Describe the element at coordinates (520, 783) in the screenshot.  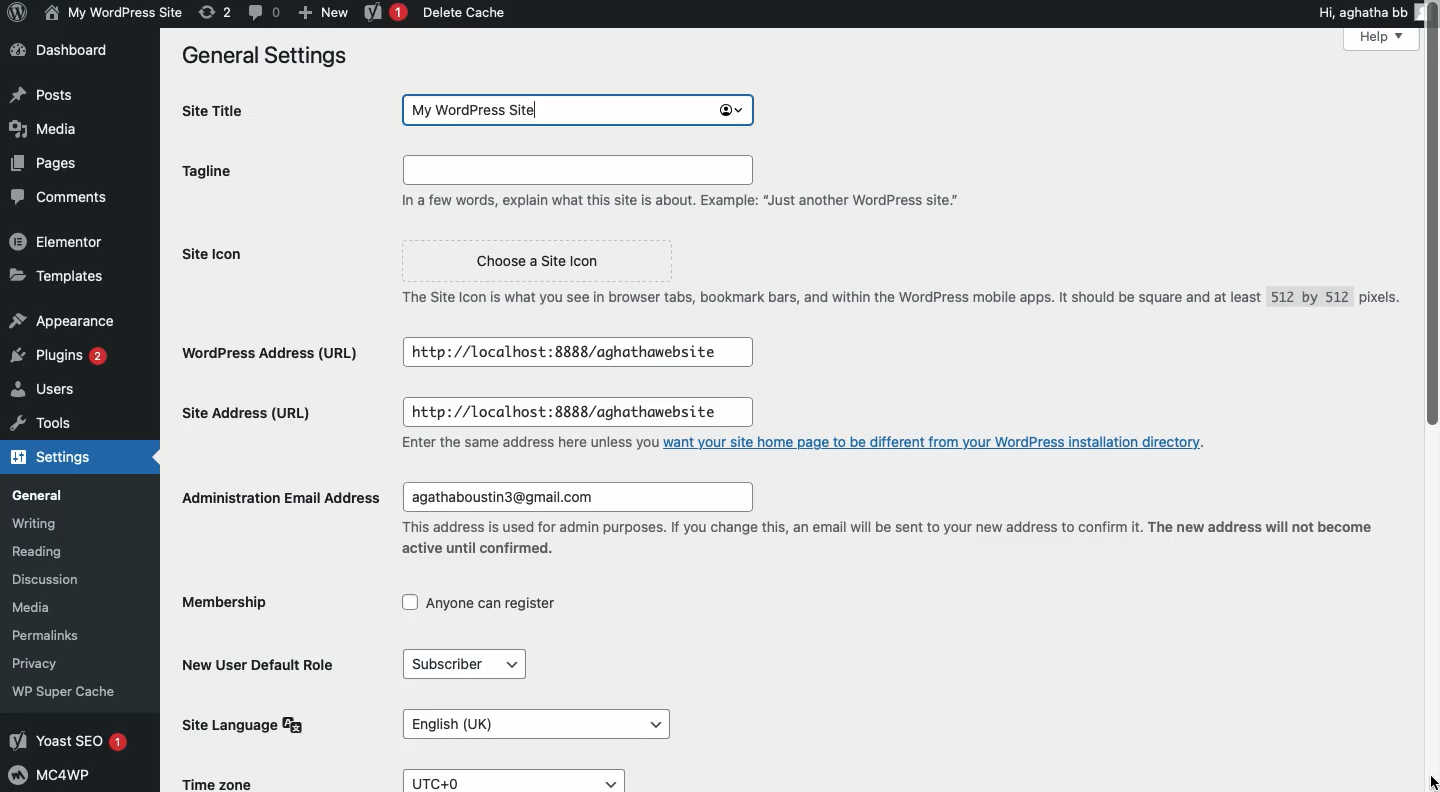
I see `UTC+0` at that location.